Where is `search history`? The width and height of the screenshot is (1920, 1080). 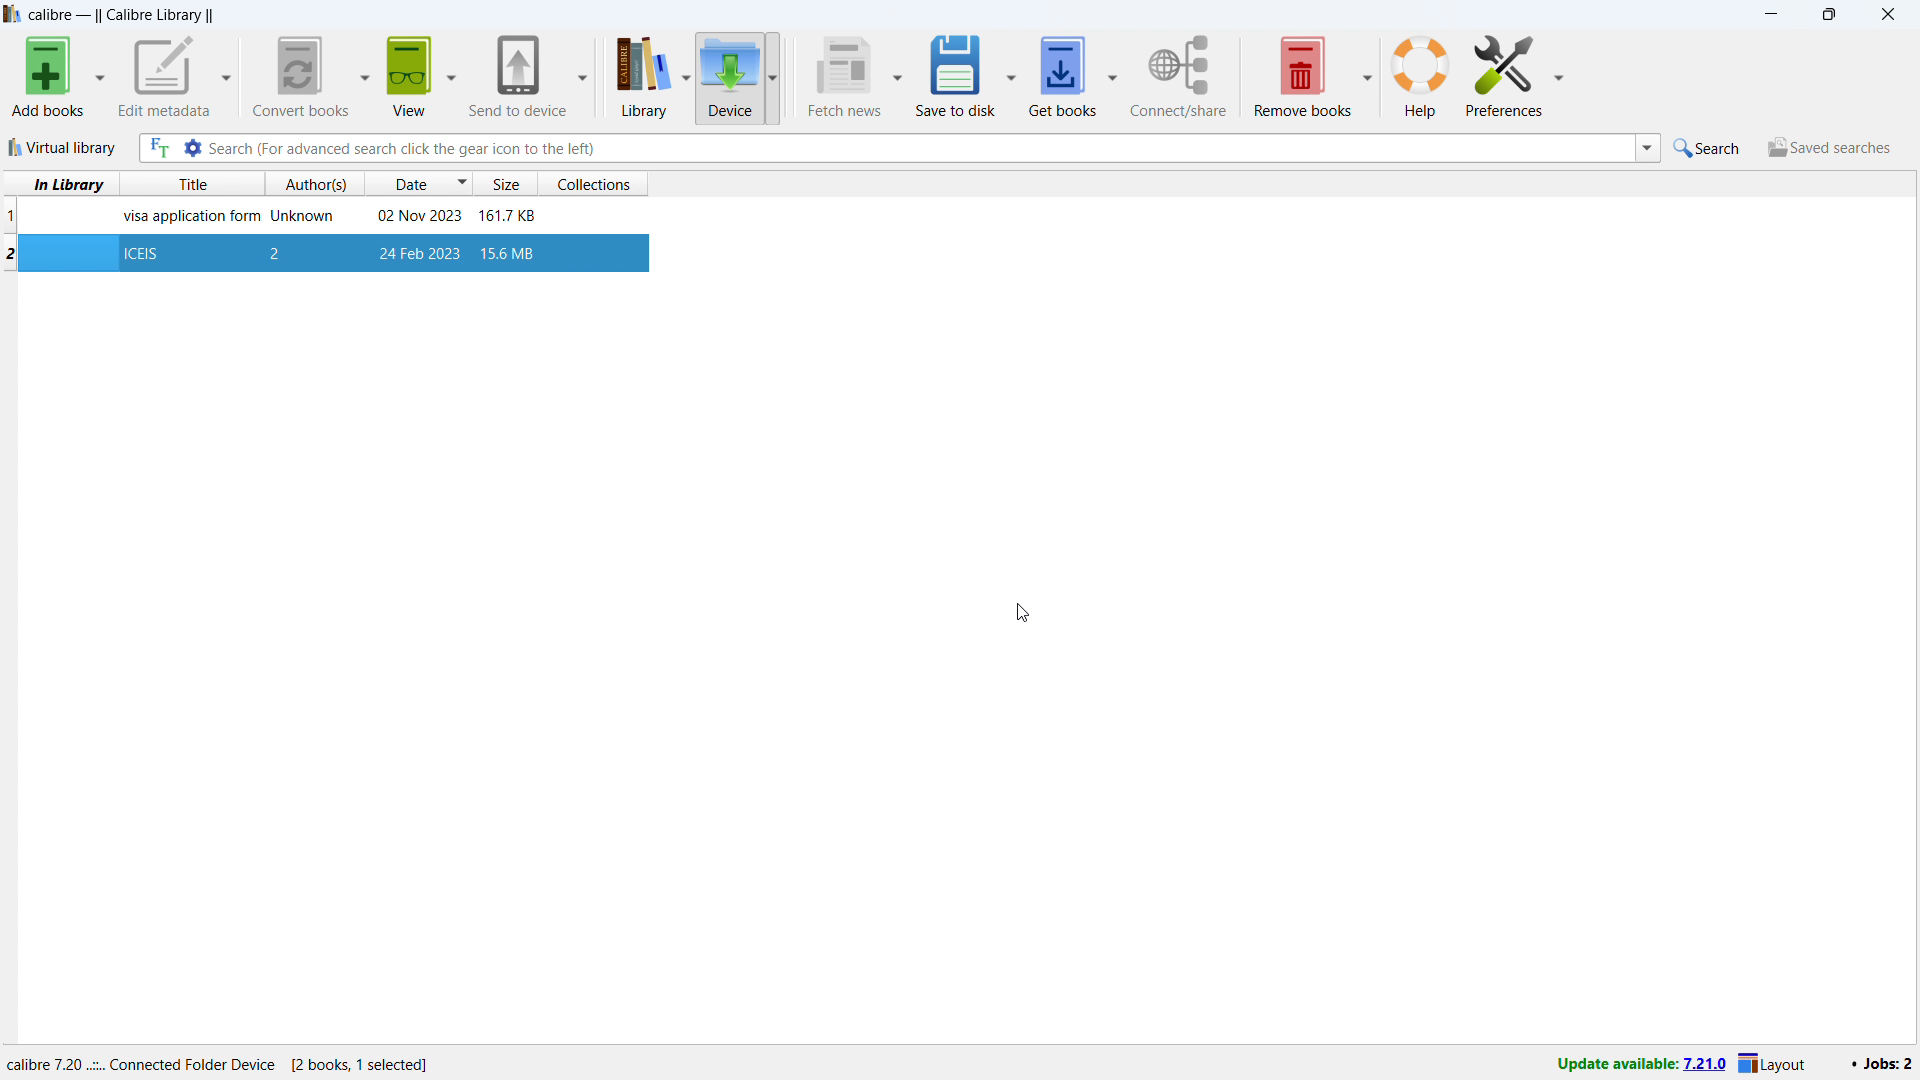
search history is located at coordinates (1647, 148).